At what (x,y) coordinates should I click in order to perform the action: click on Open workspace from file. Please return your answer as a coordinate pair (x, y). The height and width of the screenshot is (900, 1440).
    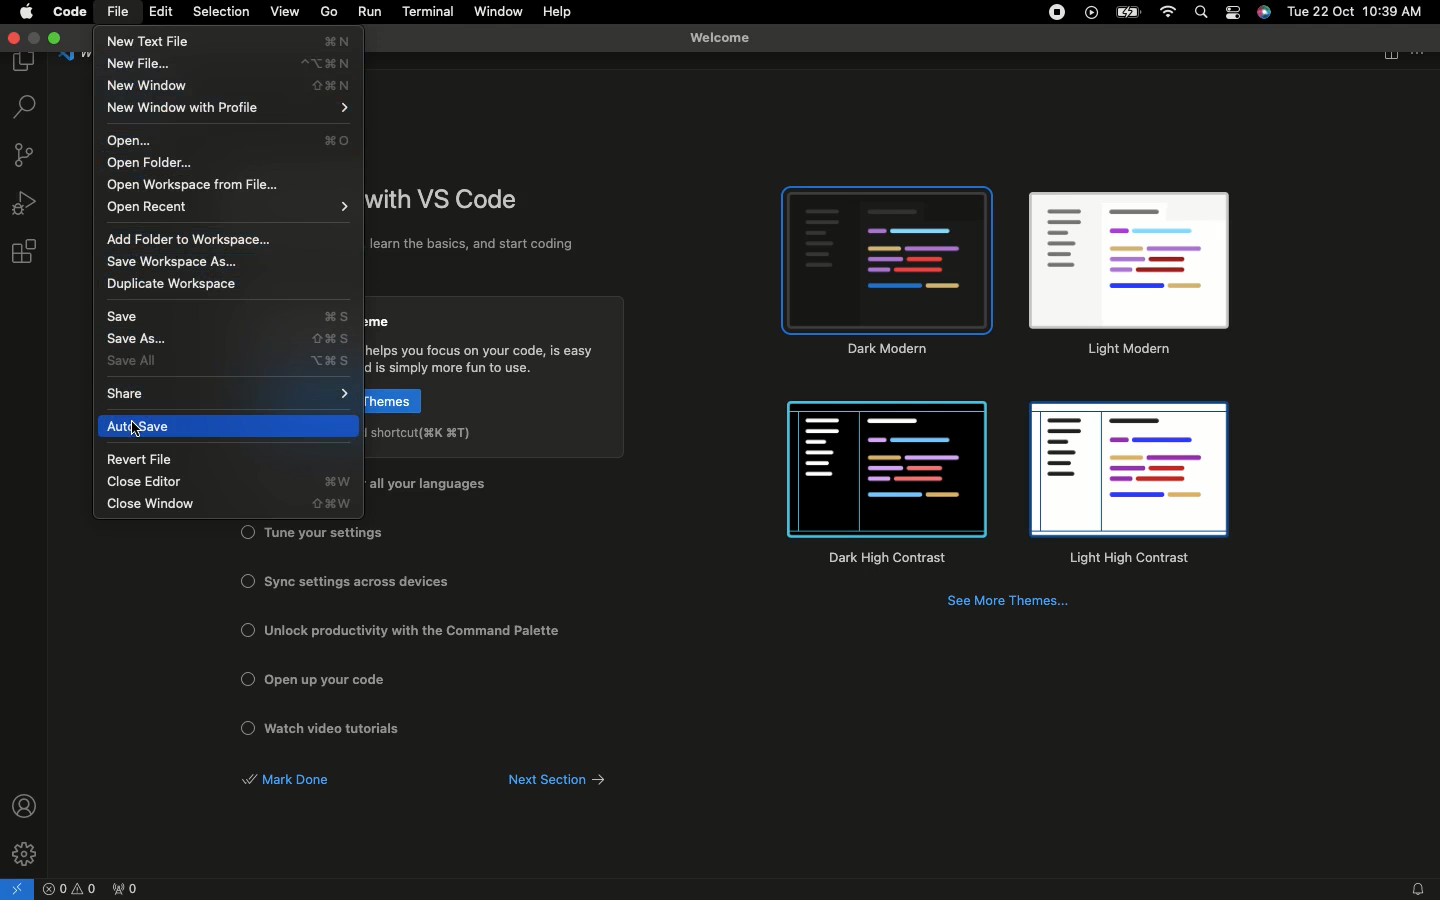
    Looking at the image, I should click on (199, 184).